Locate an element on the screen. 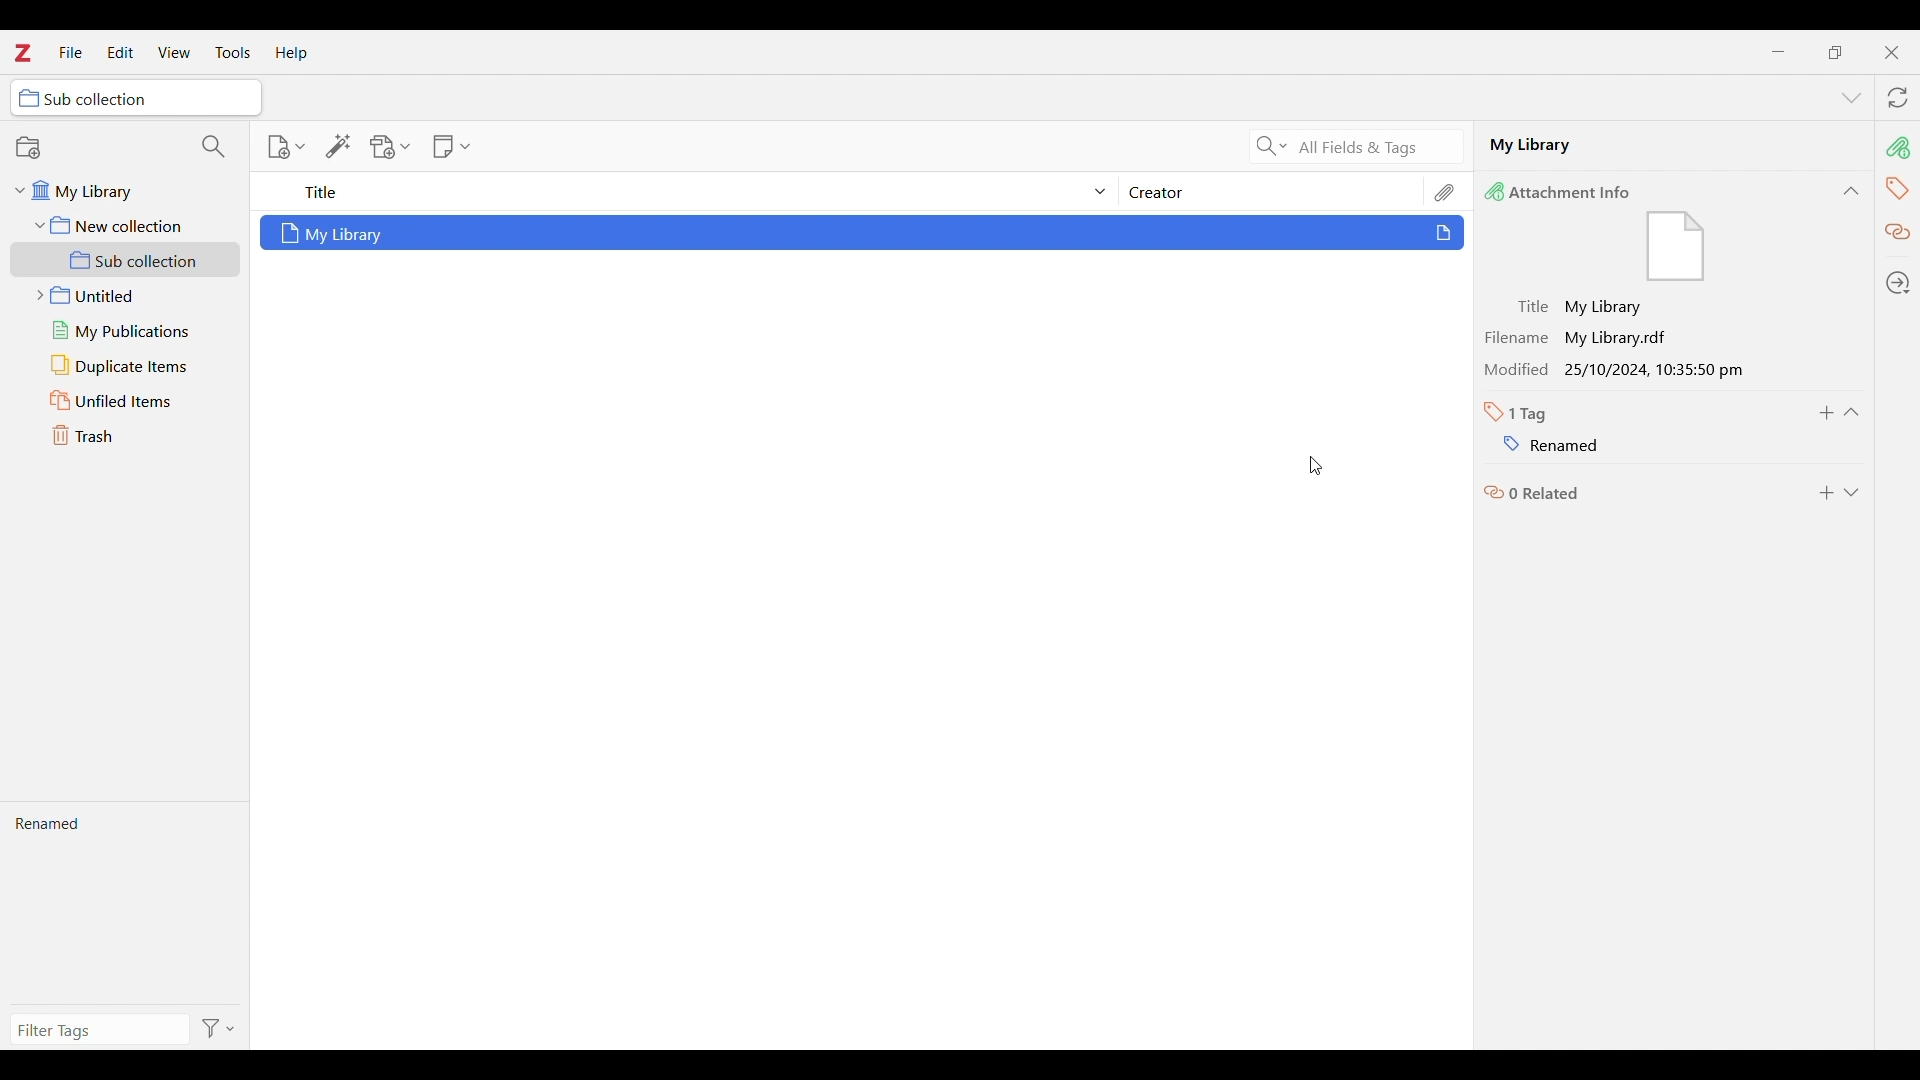 The image size is (1920, 1080). My library folder is located at coordinates (122, 188).